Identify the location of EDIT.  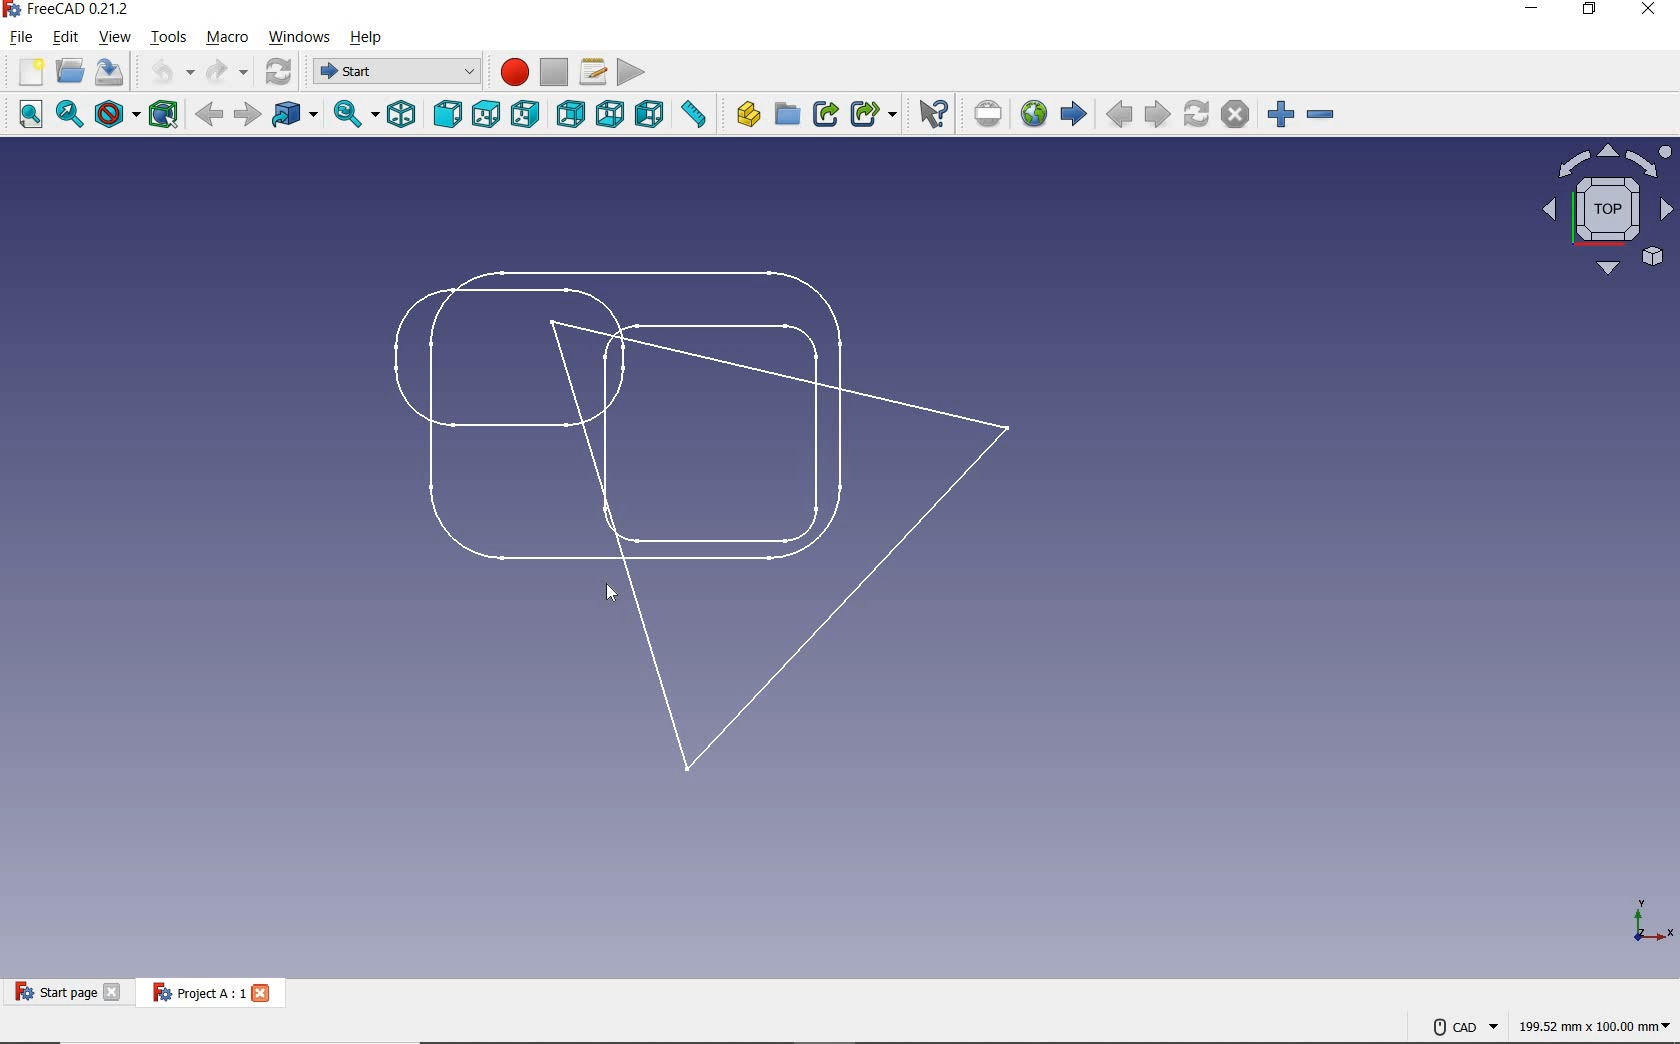
(67, 38).